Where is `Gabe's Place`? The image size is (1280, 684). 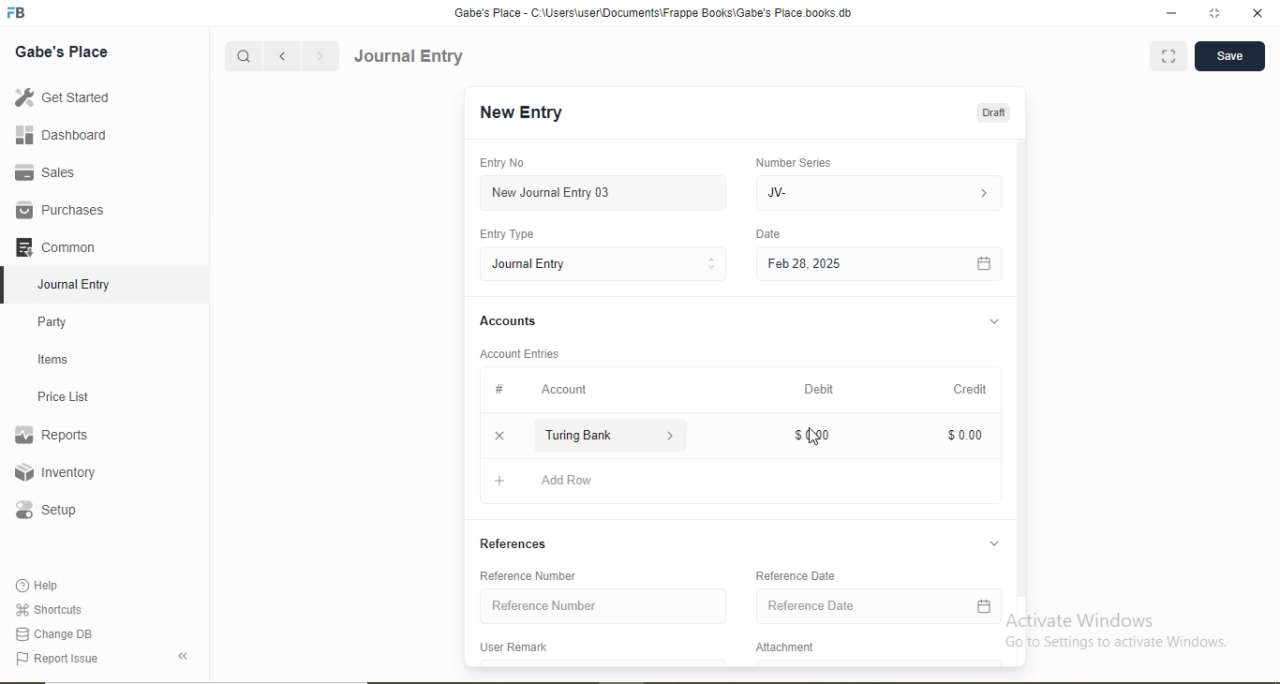
Gabe's Place is located at coordinates (62, 52).